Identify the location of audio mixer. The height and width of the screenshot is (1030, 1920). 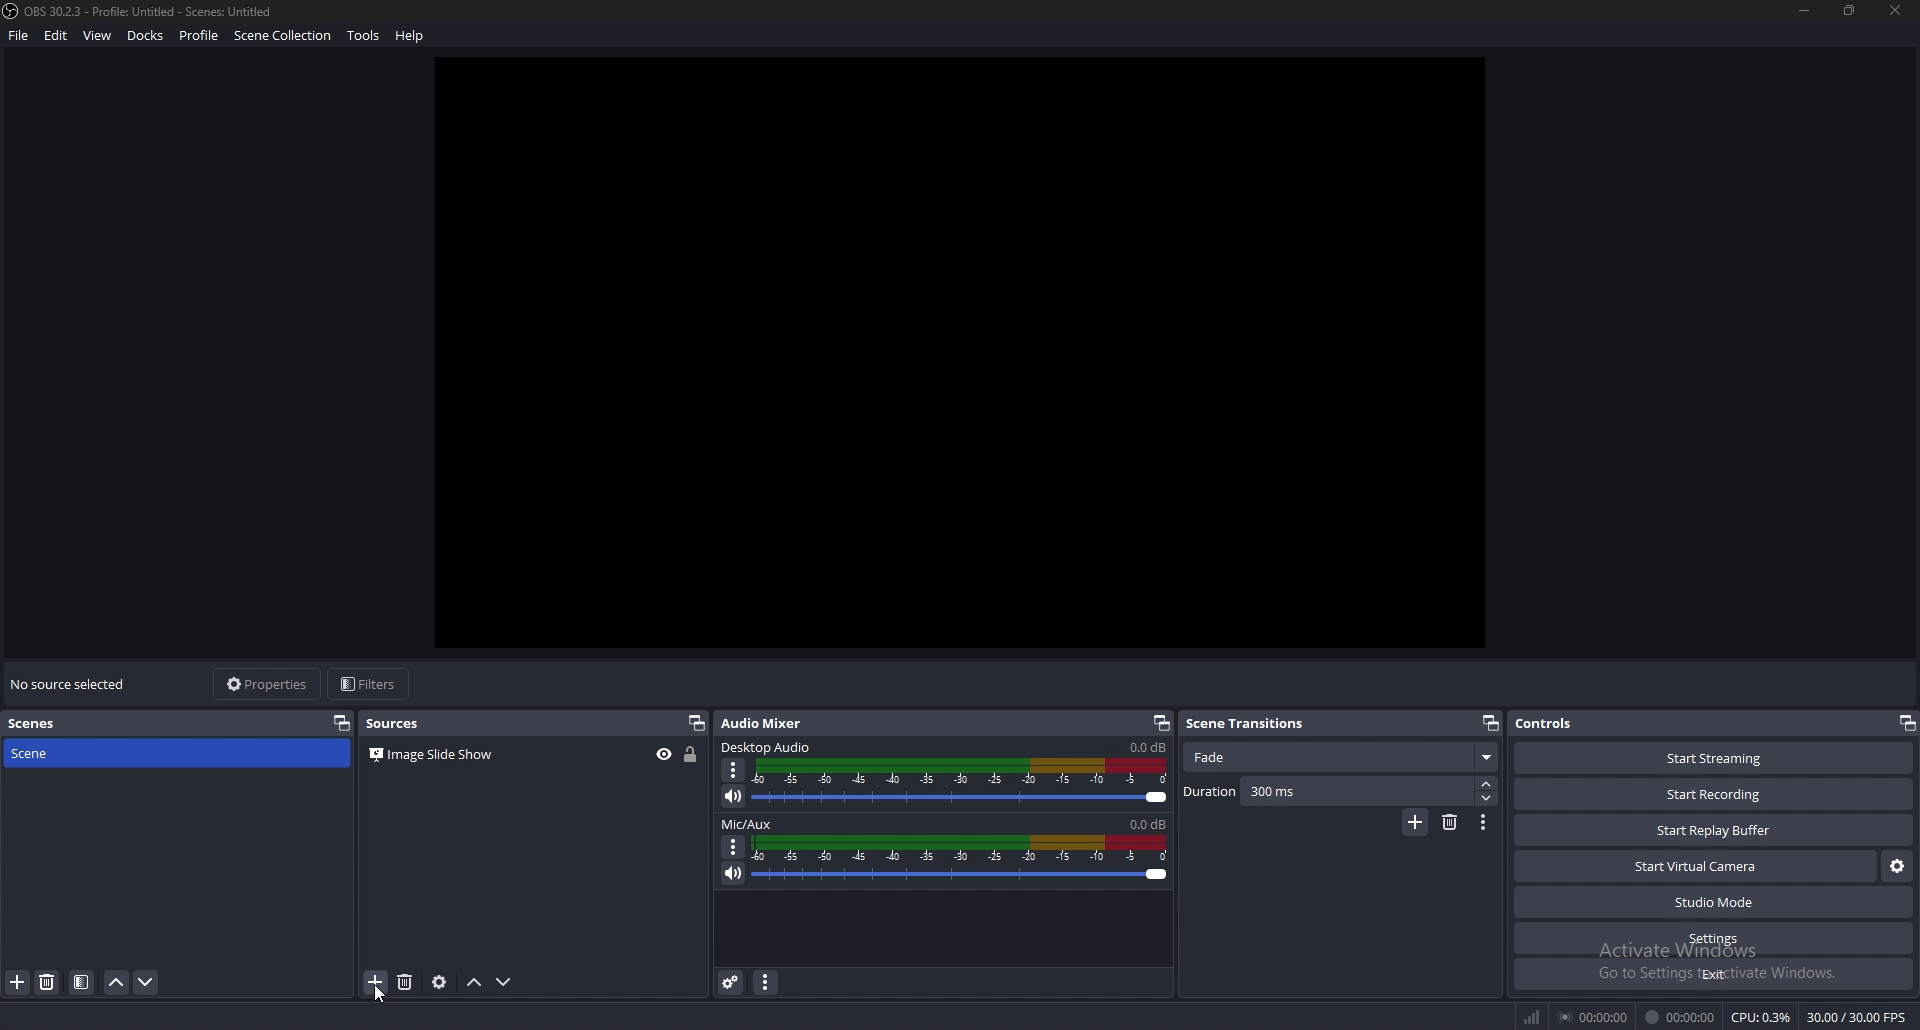
(772, 723).